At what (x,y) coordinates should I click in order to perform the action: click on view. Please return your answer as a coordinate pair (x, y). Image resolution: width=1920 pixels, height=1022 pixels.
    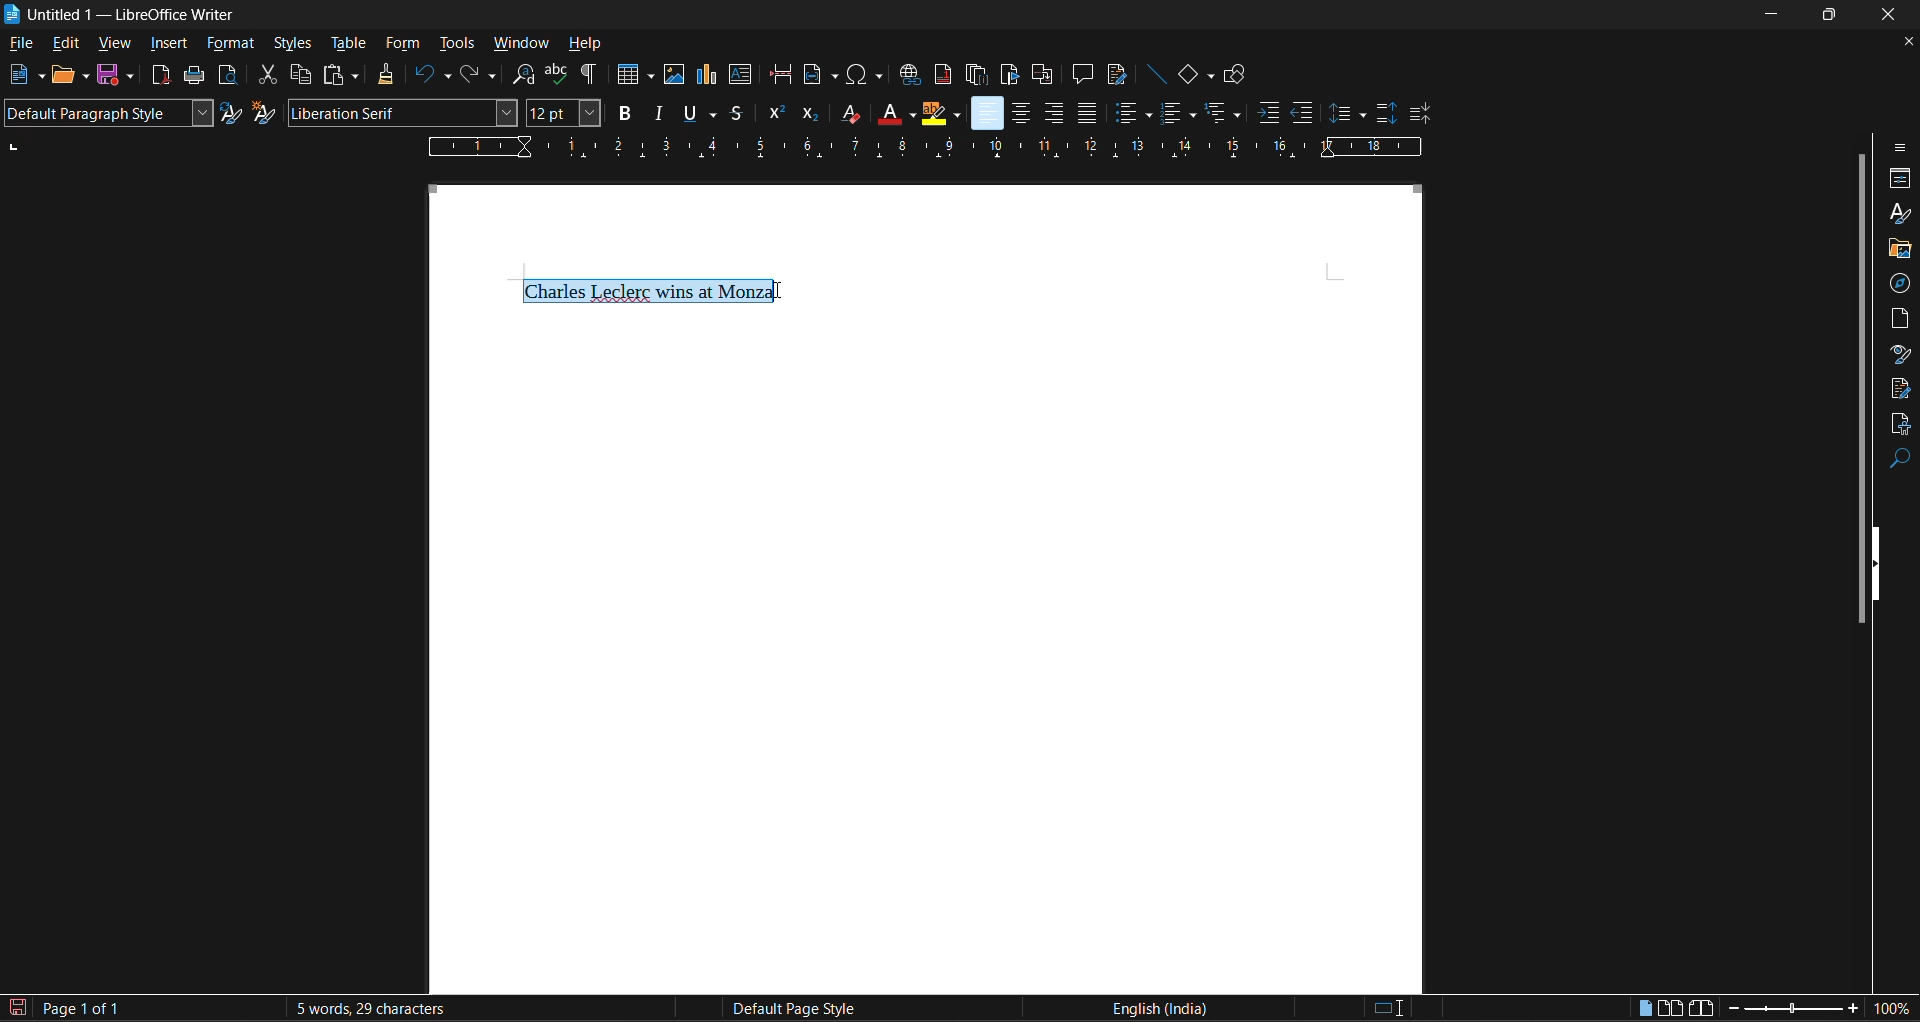
    Looking at the image, I should click on (112, 46).